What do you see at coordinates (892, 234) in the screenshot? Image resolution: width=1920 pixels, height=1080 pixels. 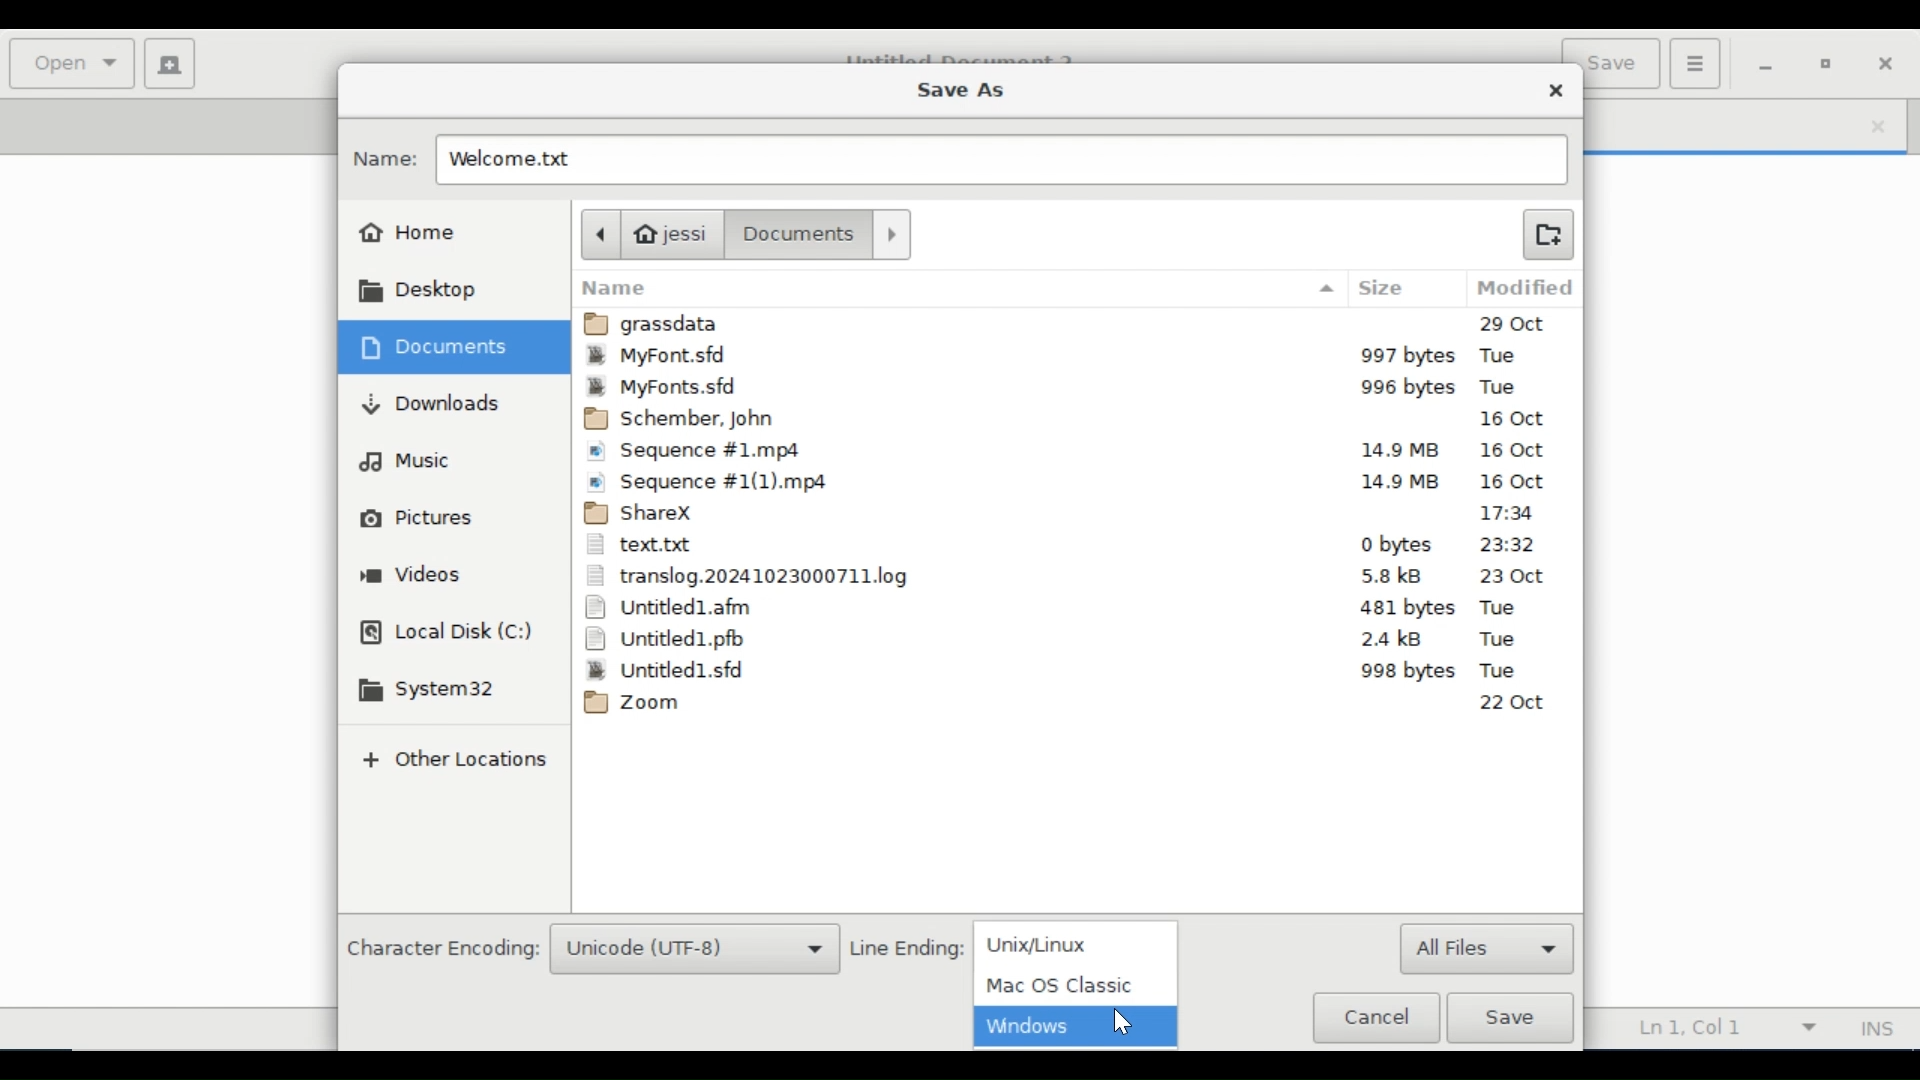 I see `Forward` at bounding box center [892, 234].